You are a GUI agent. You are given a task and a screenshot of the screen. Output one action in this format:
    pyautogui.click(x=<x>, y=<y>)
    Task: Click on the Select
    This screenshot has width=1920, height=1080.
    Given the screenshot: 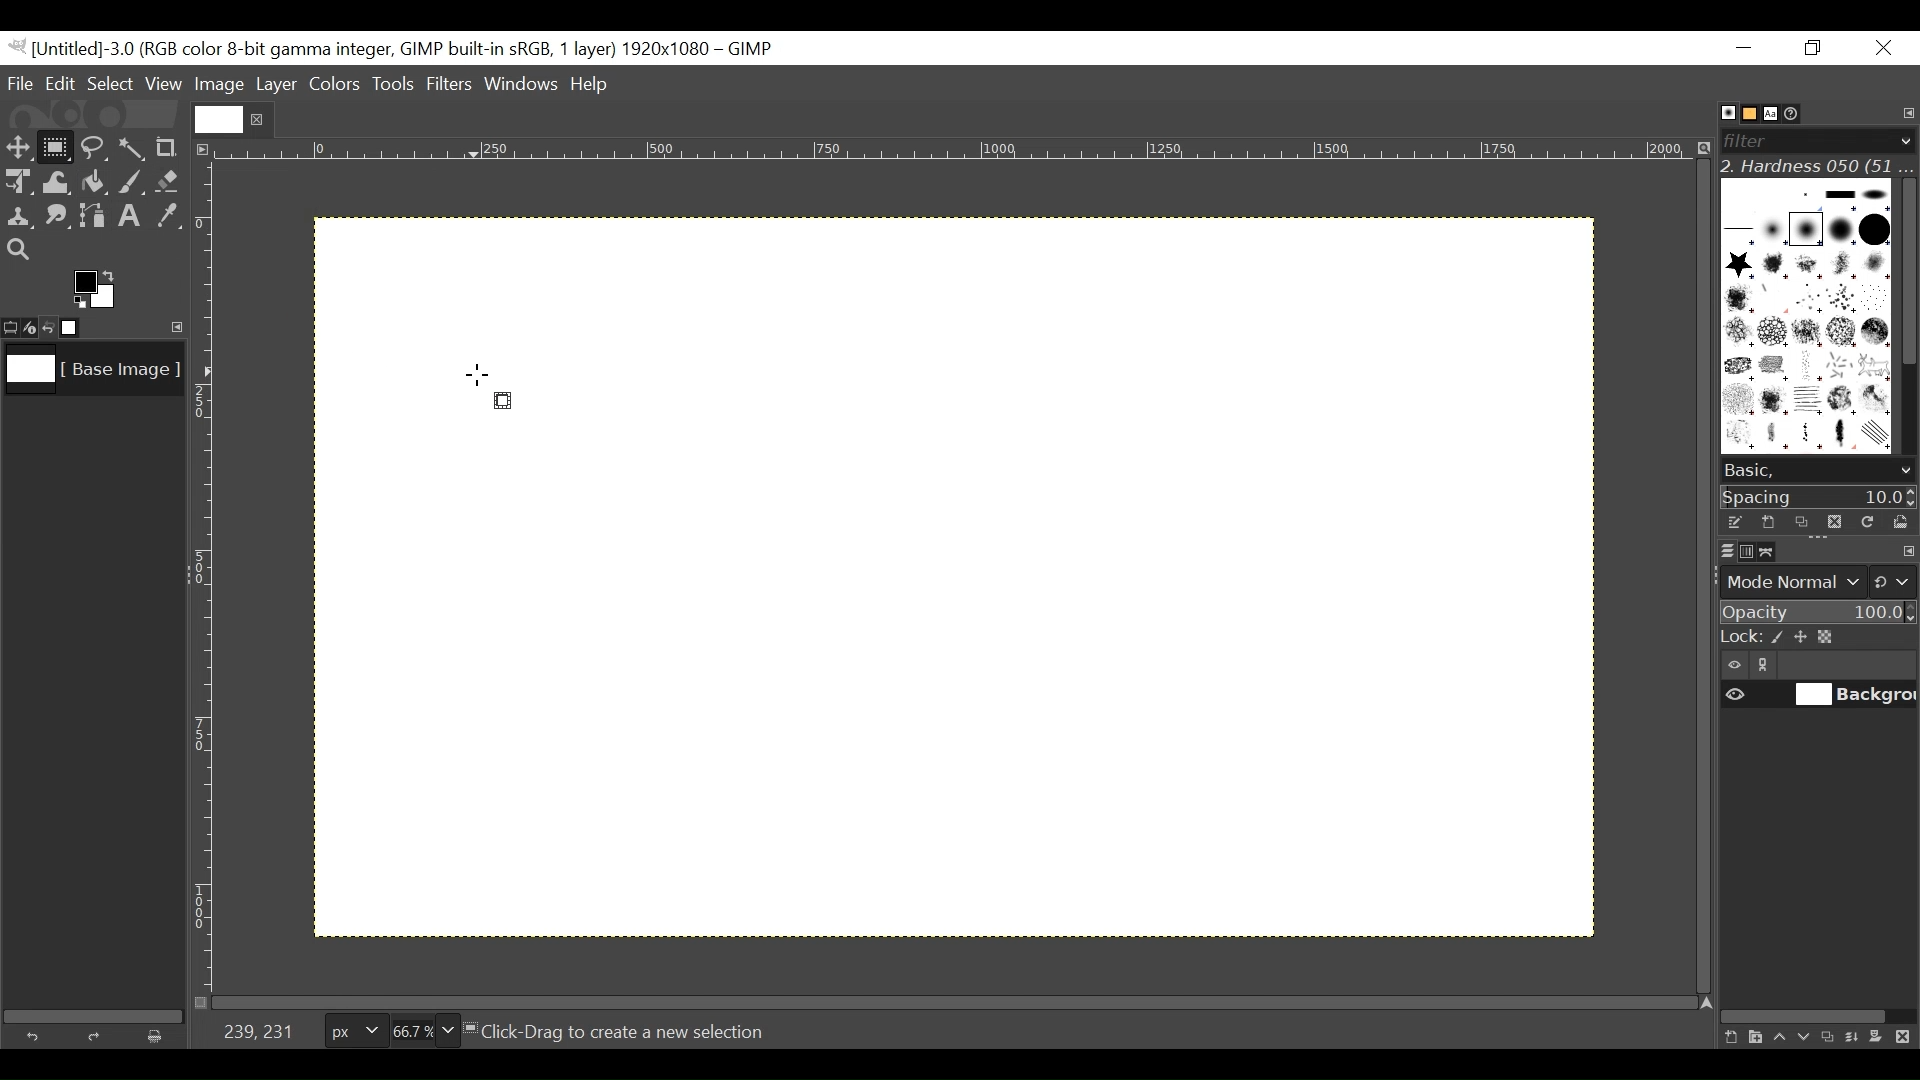 What is the action you would take?
    pyautogui.click(x=111, y=83)
    